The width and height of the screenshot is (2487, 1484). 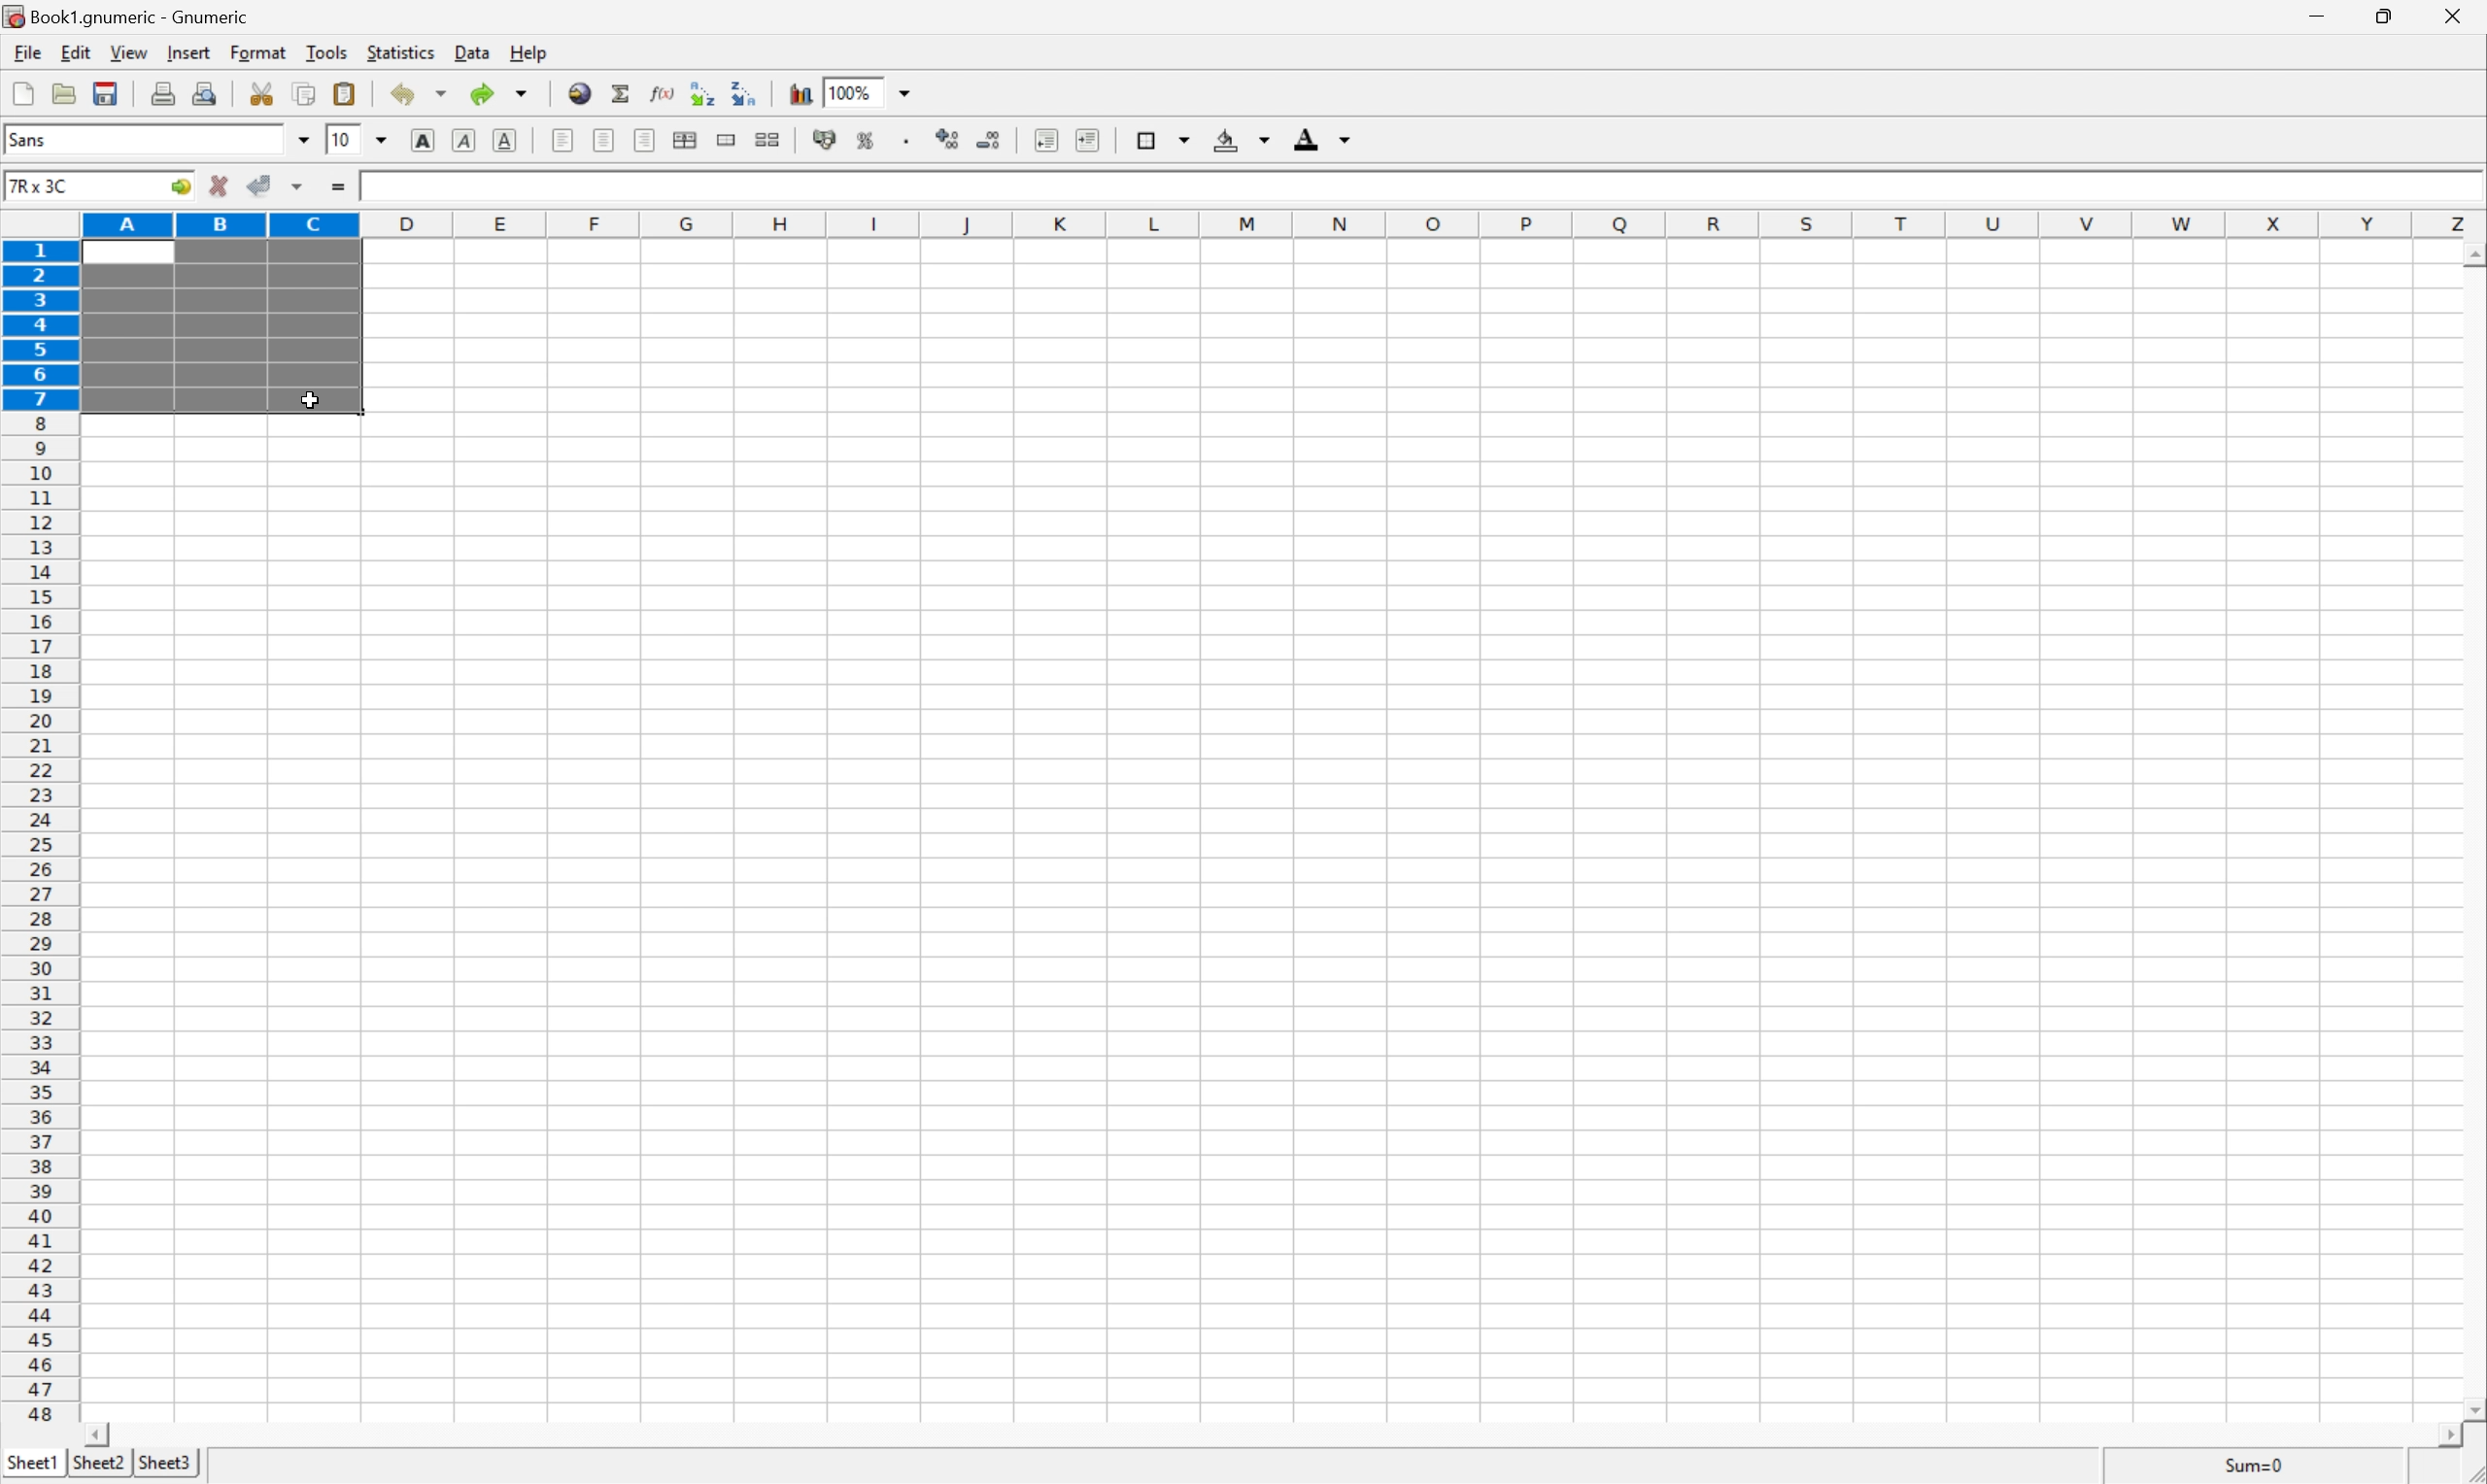 What do you see at coordinates (401, 55) in the screenshot?
I see `statistics` at bounding box center [401, 55].